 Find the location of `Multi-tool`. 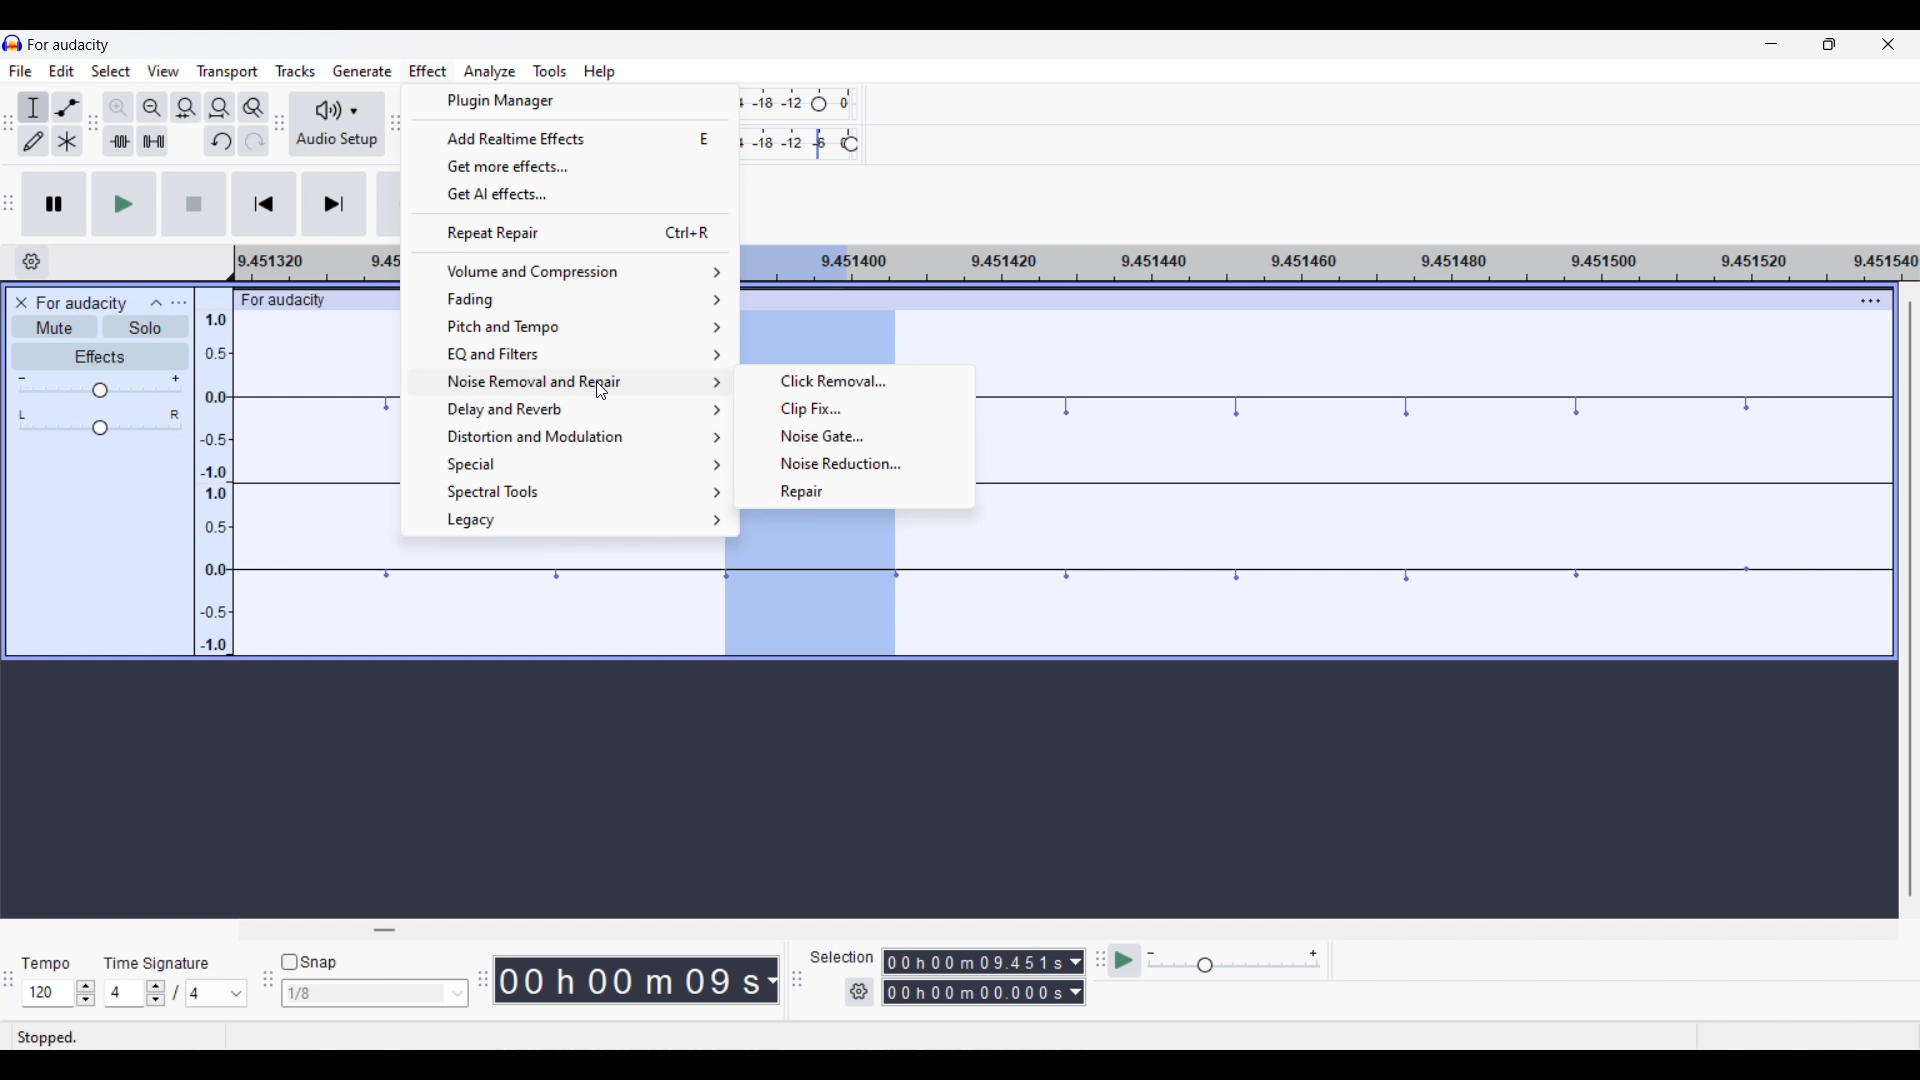

Multi-tool is located at coordinates (68, 141).